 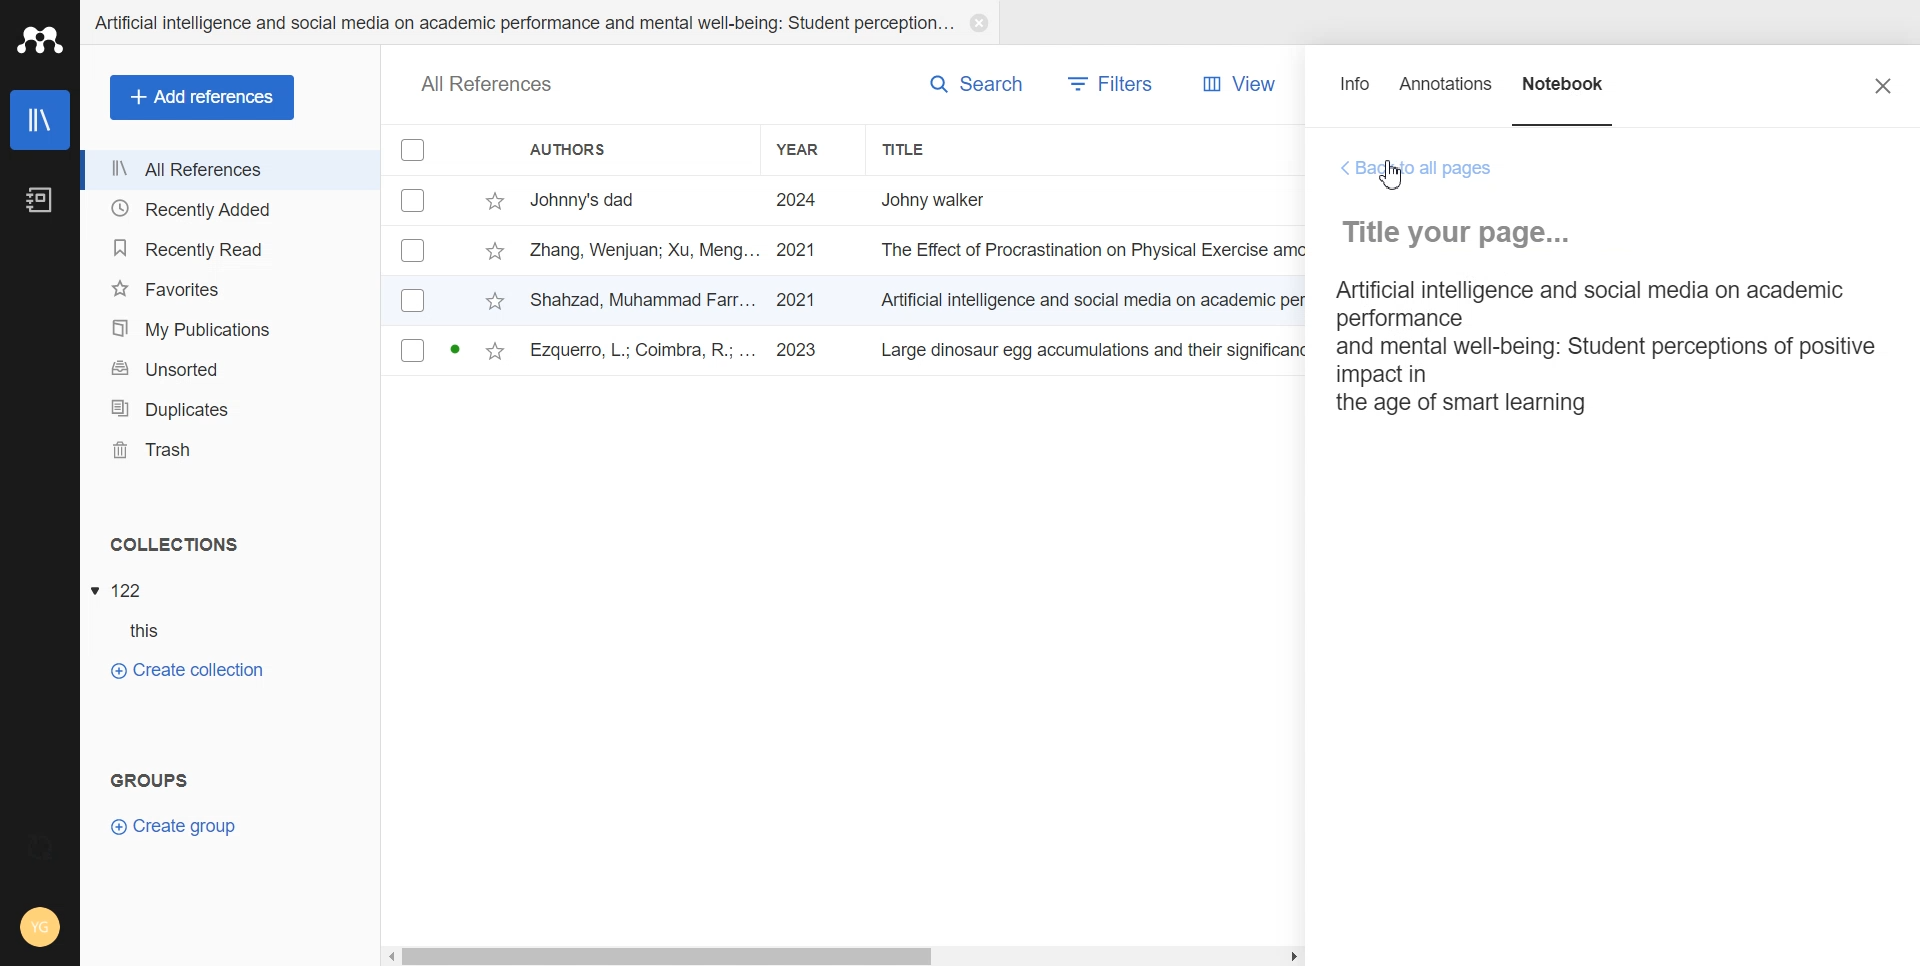 I want to click on Checkbox, so click(x=414, y=299).